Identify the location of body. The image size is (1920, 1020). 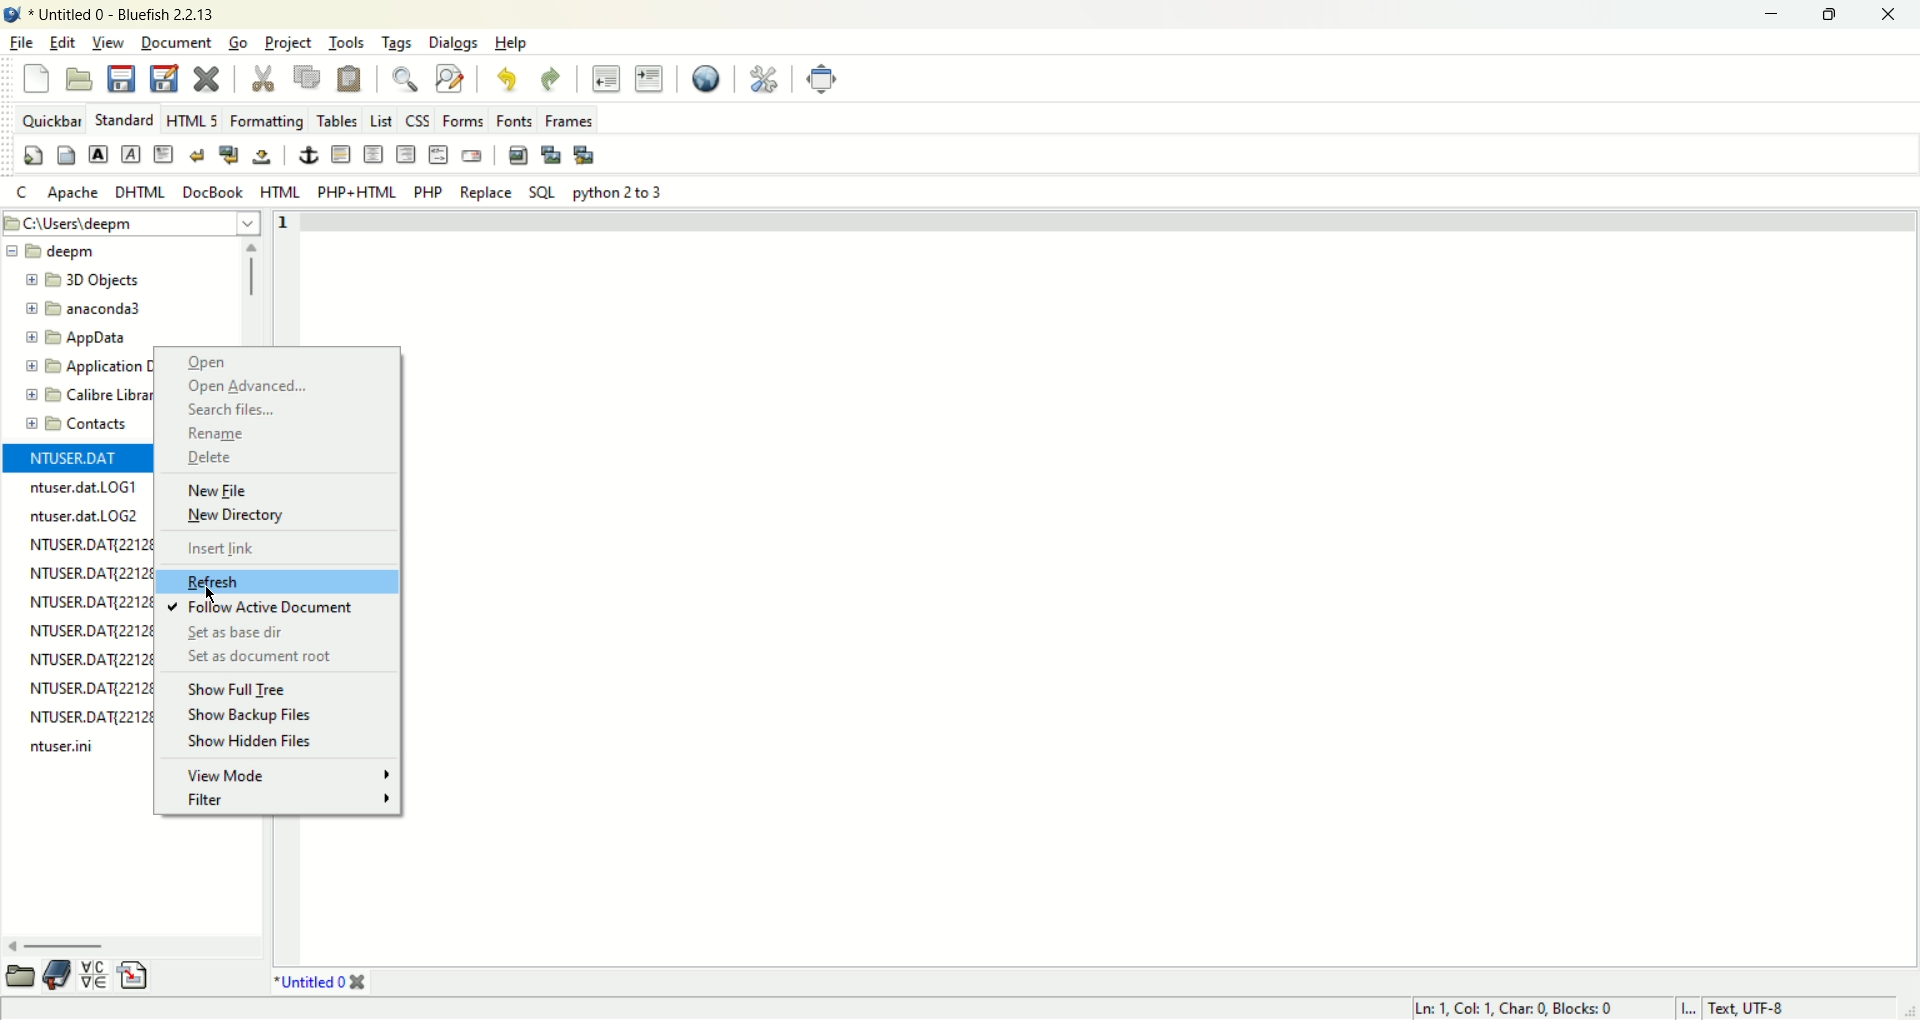
(67, 154).